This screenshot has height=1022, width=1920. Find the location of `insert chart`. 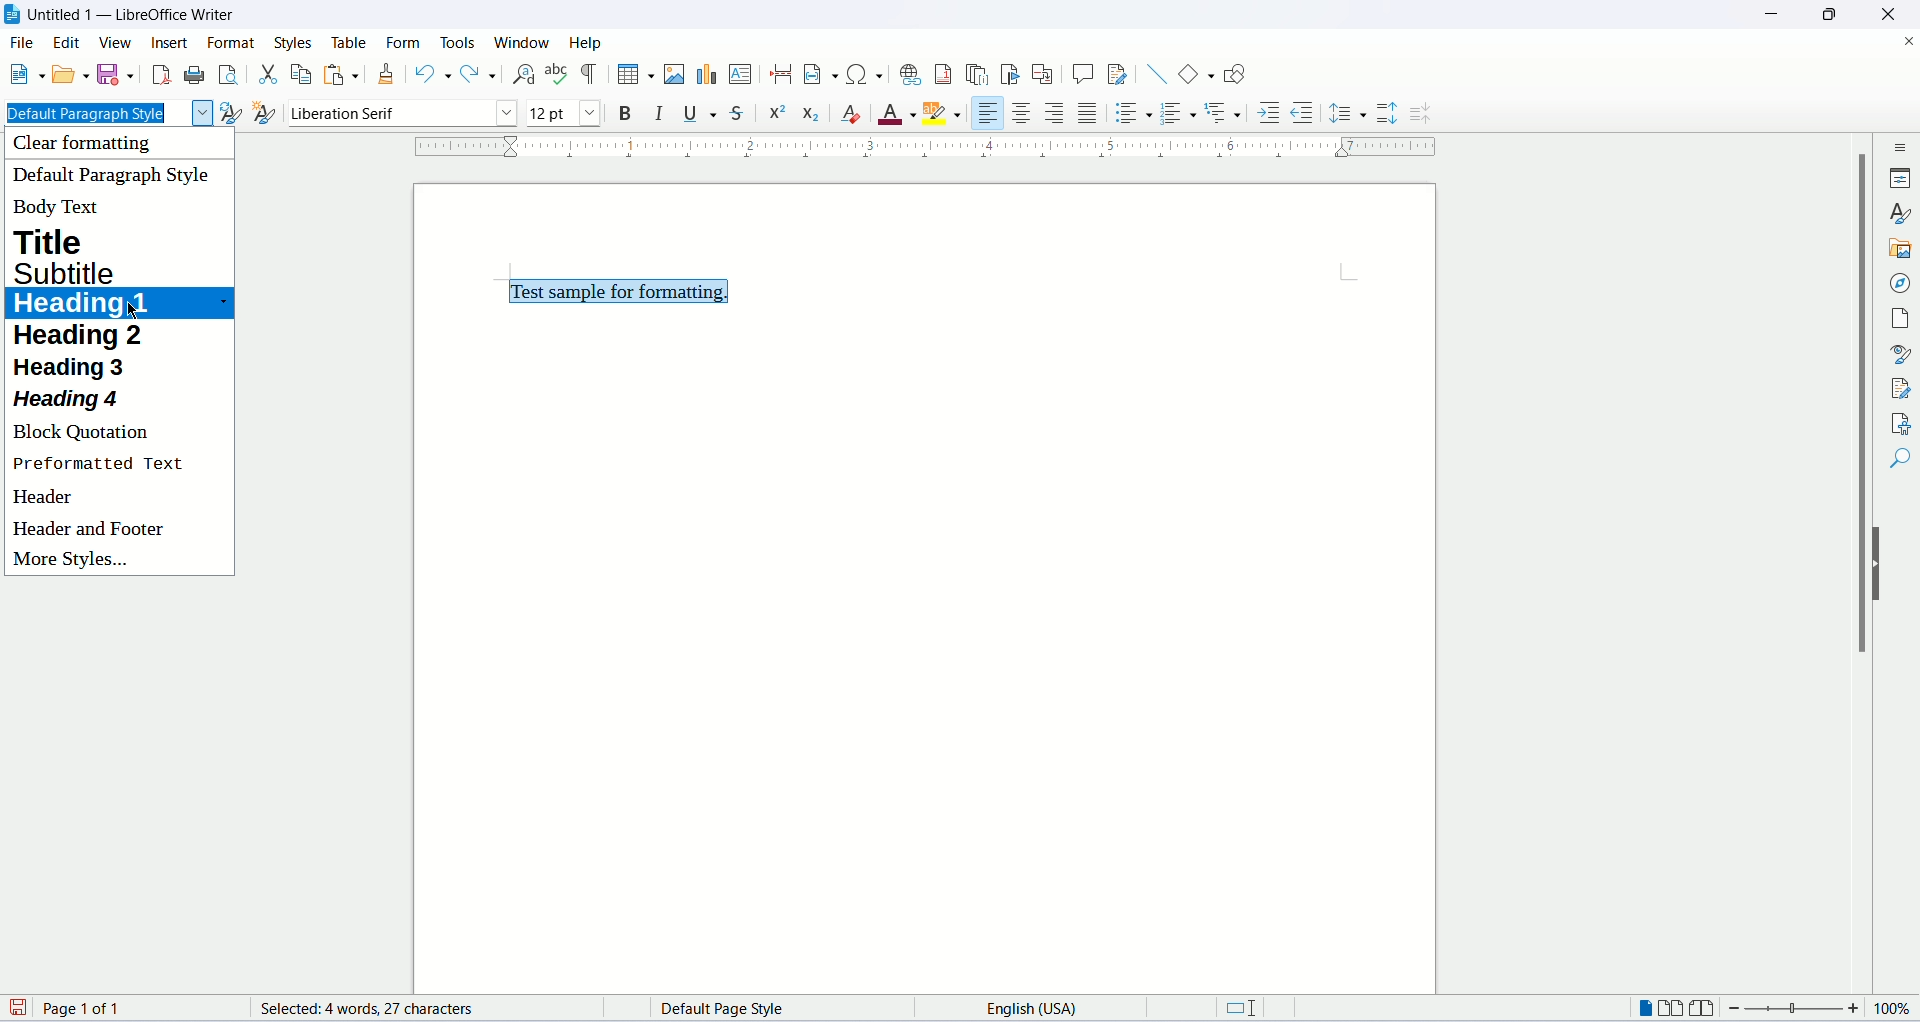

insert chart is located at coordinates (705, 75).